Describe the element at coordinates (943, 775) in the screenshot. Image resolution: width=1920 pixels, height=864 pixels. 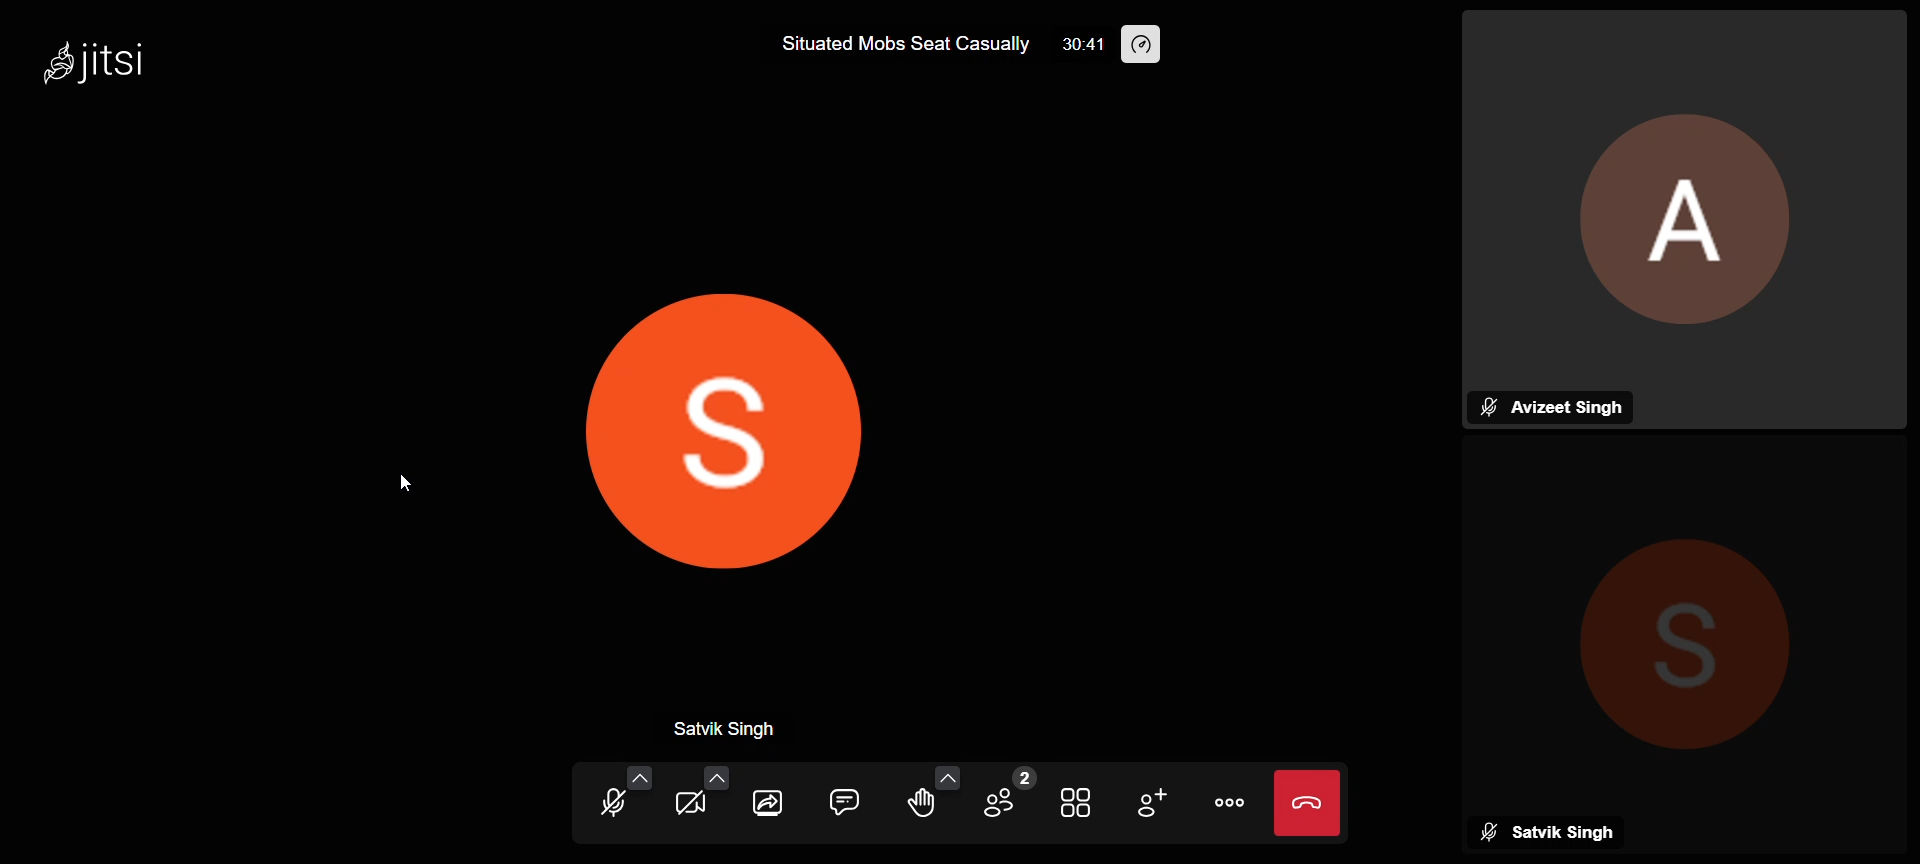
I see `more reaction option` at that location.